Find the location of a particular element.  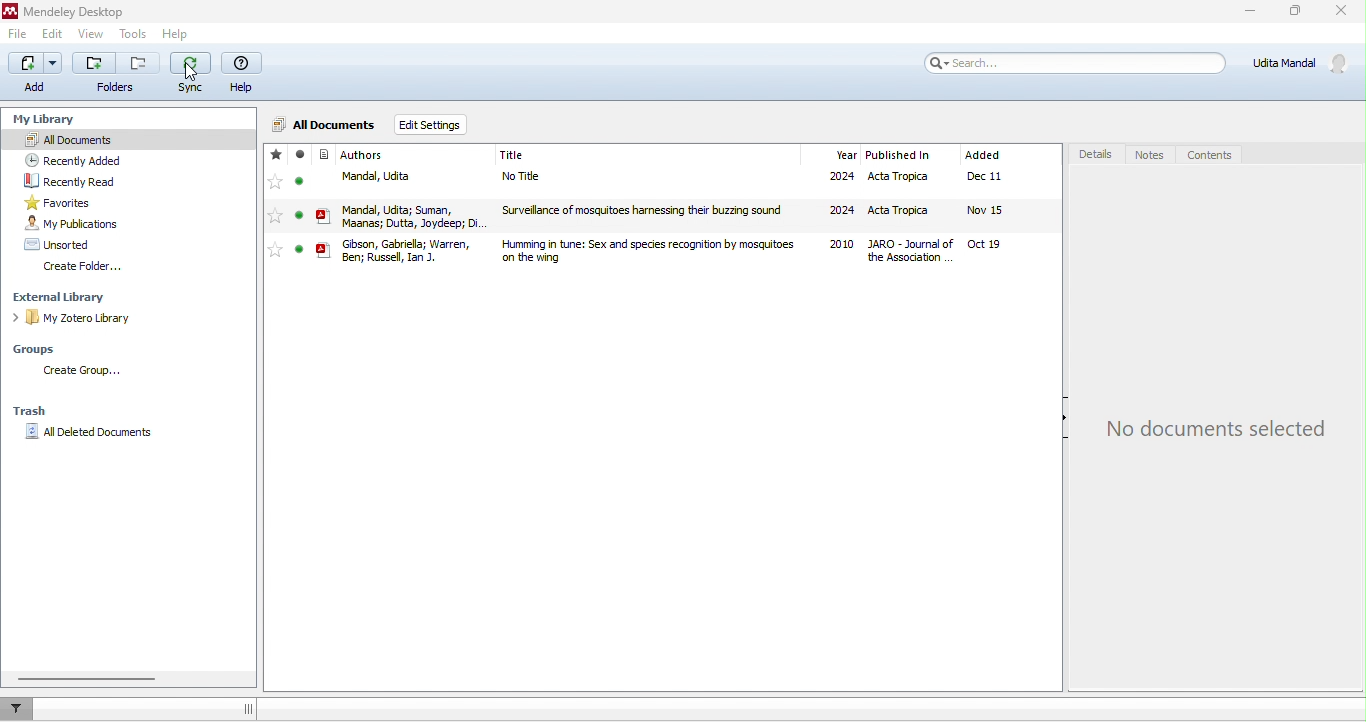

recently added is located at coordinates (74, 161).